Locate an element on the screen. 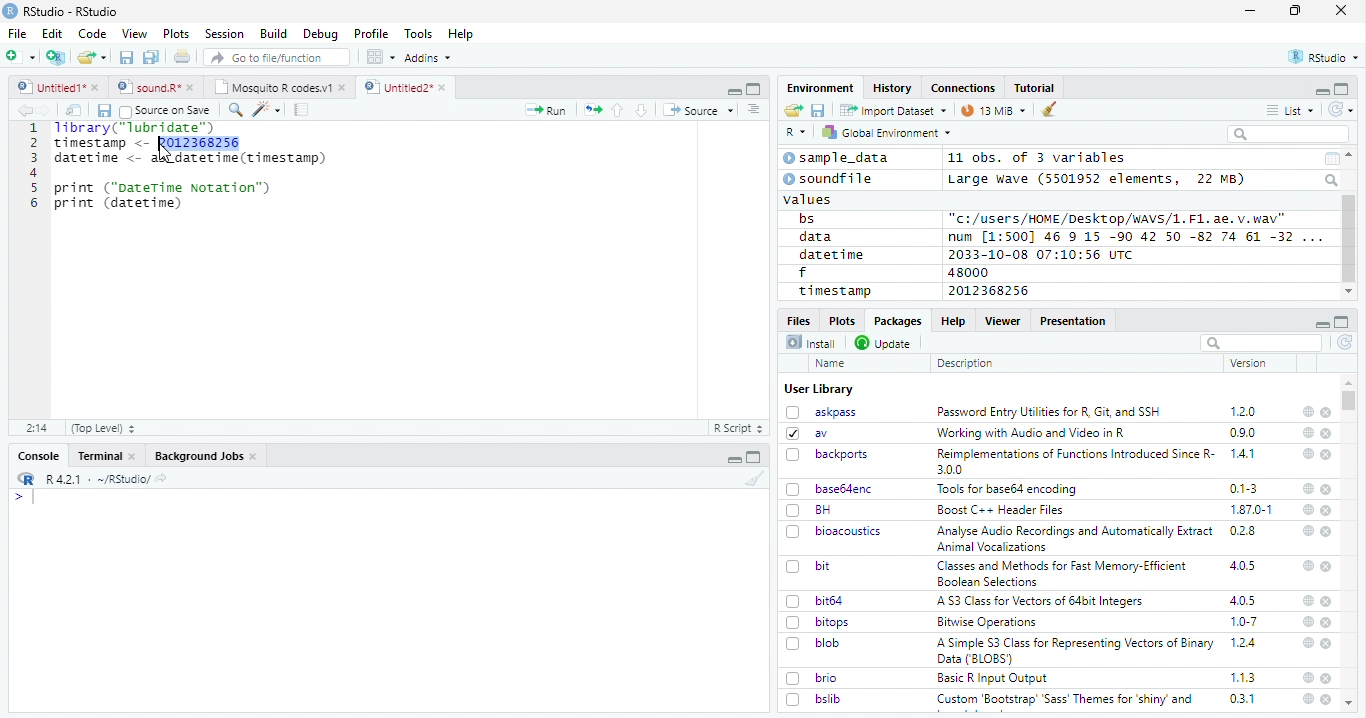 The width and height of the screenshot is (1366, 718). go forward is located at coordinates (48, 110).